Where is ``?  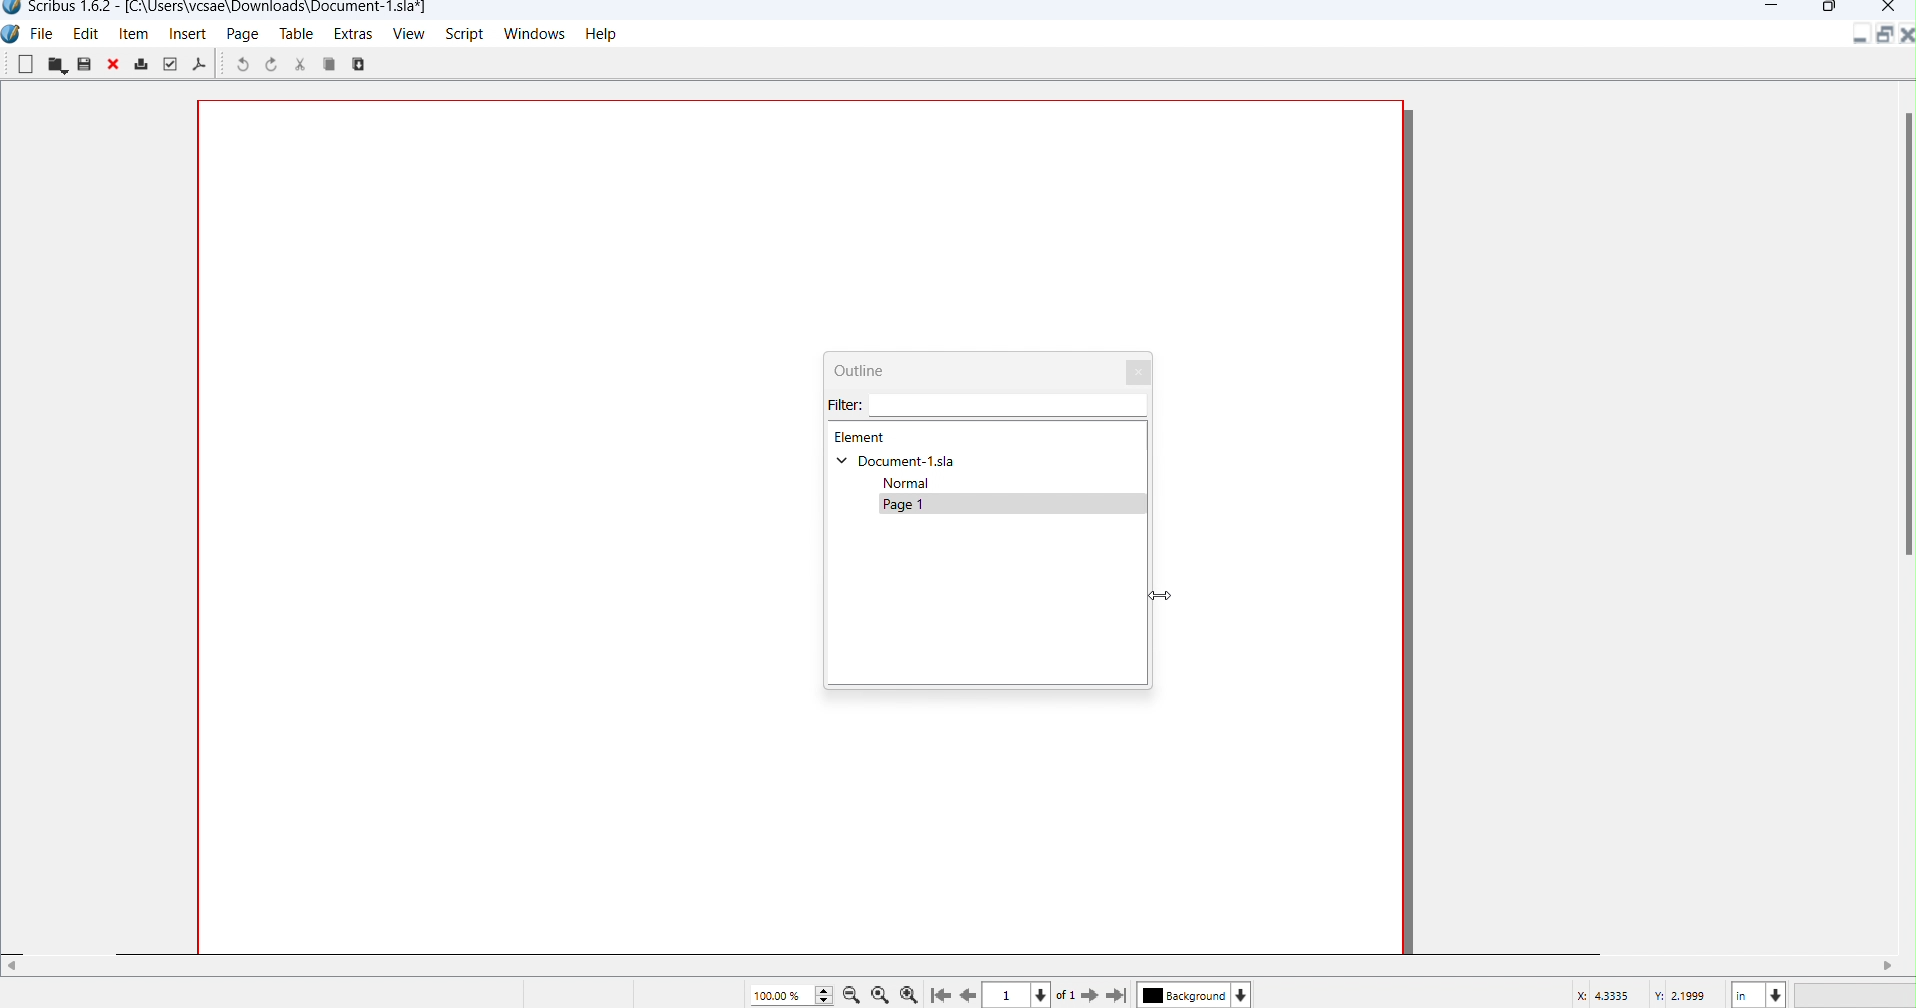
 is located at coordinates (304, 63).